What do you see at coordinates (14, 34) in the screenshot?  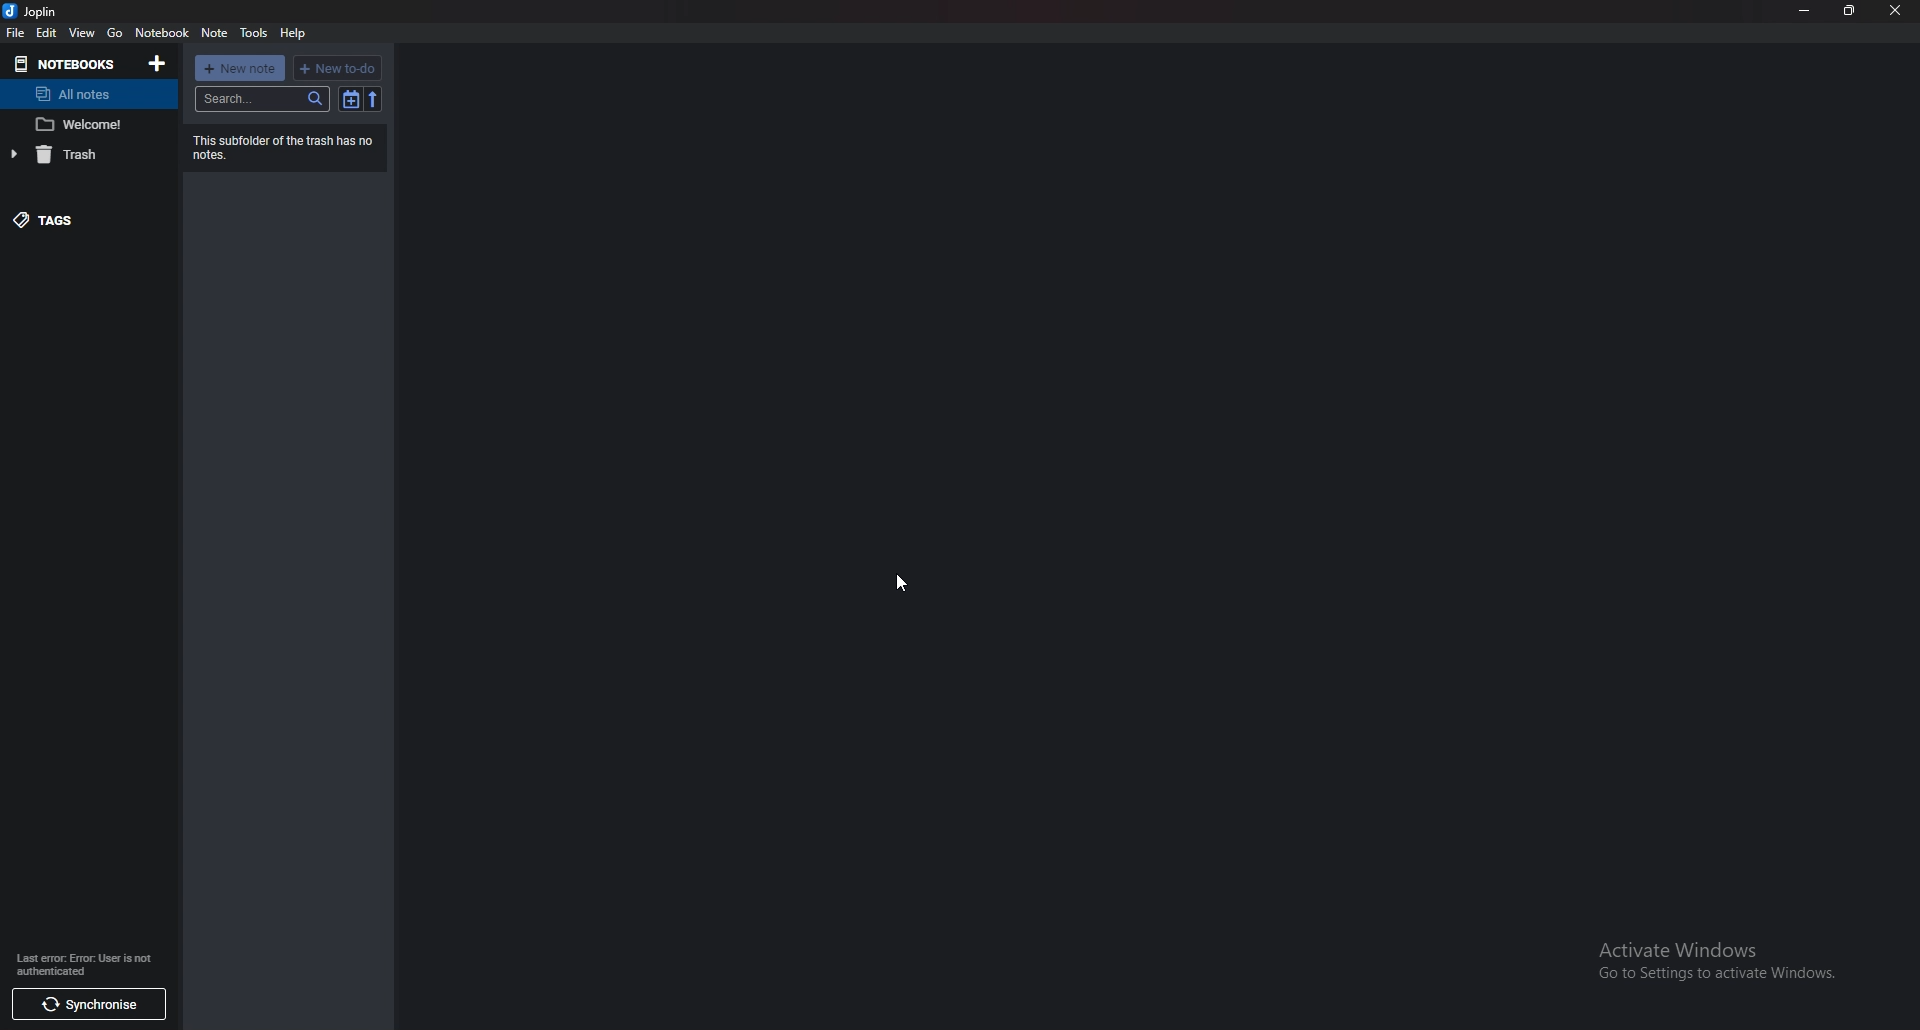 I see `file` at bounding box center [14, 34].